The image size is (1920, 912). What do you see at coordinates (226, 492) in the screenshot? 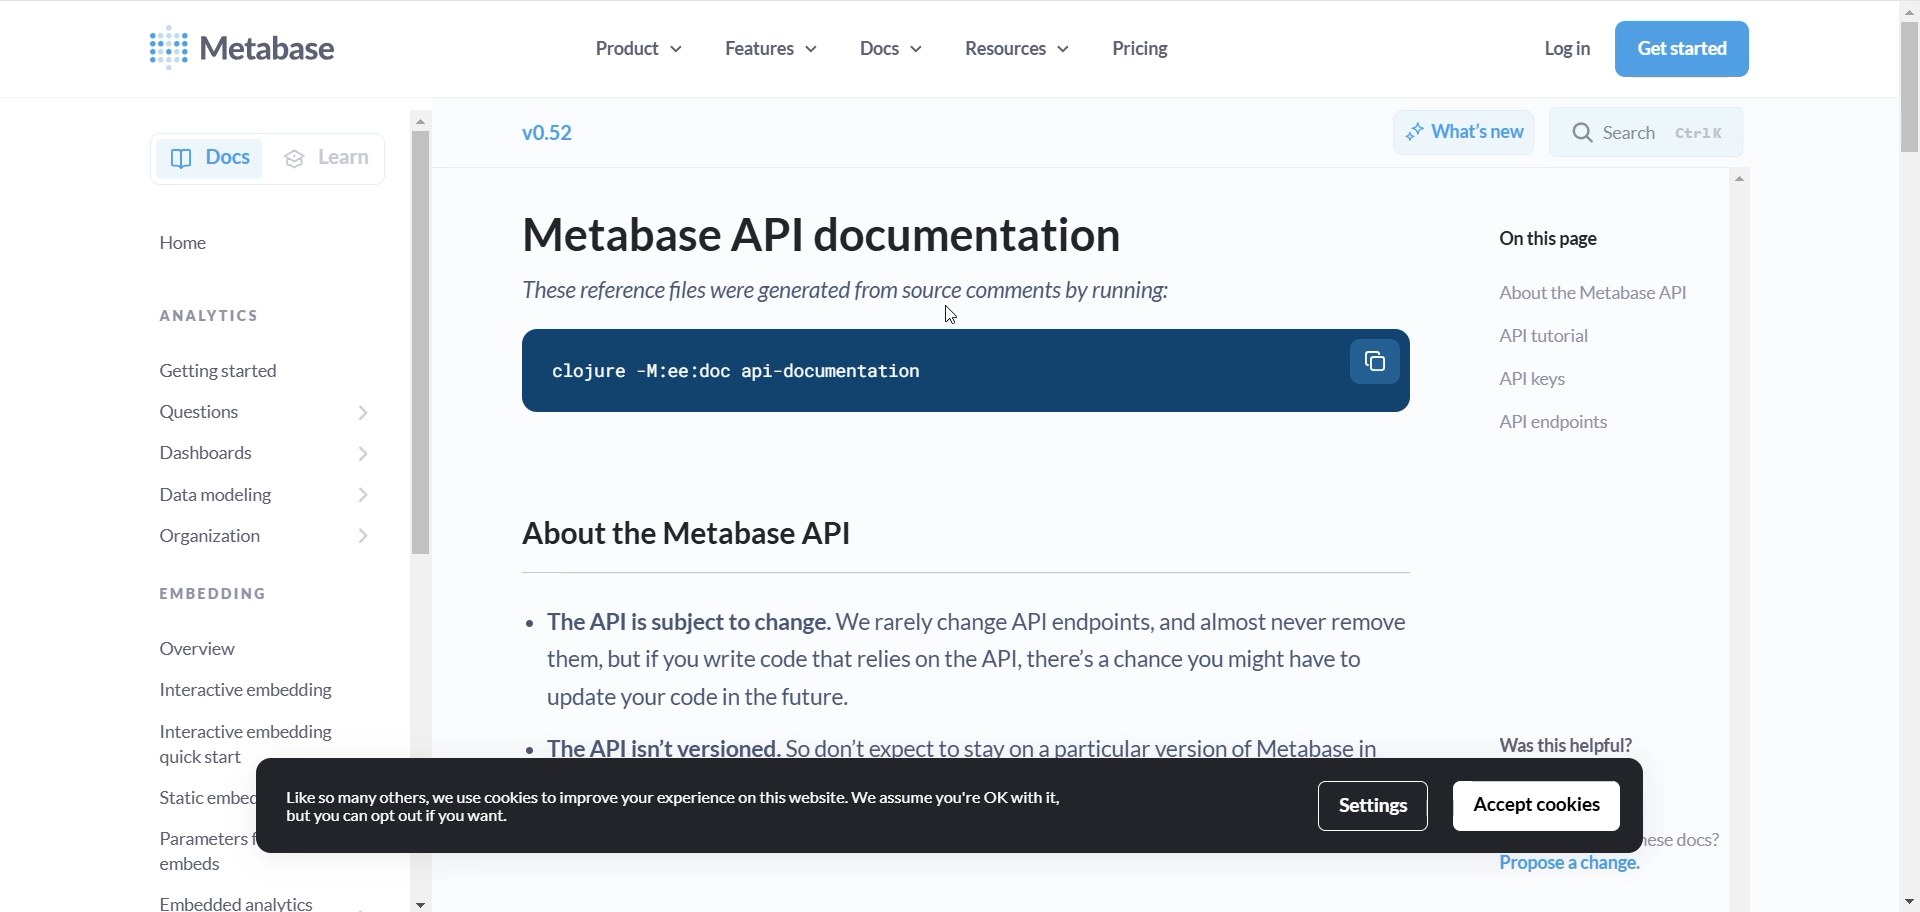
I see `data modeling` at bounding box center [226, 492].